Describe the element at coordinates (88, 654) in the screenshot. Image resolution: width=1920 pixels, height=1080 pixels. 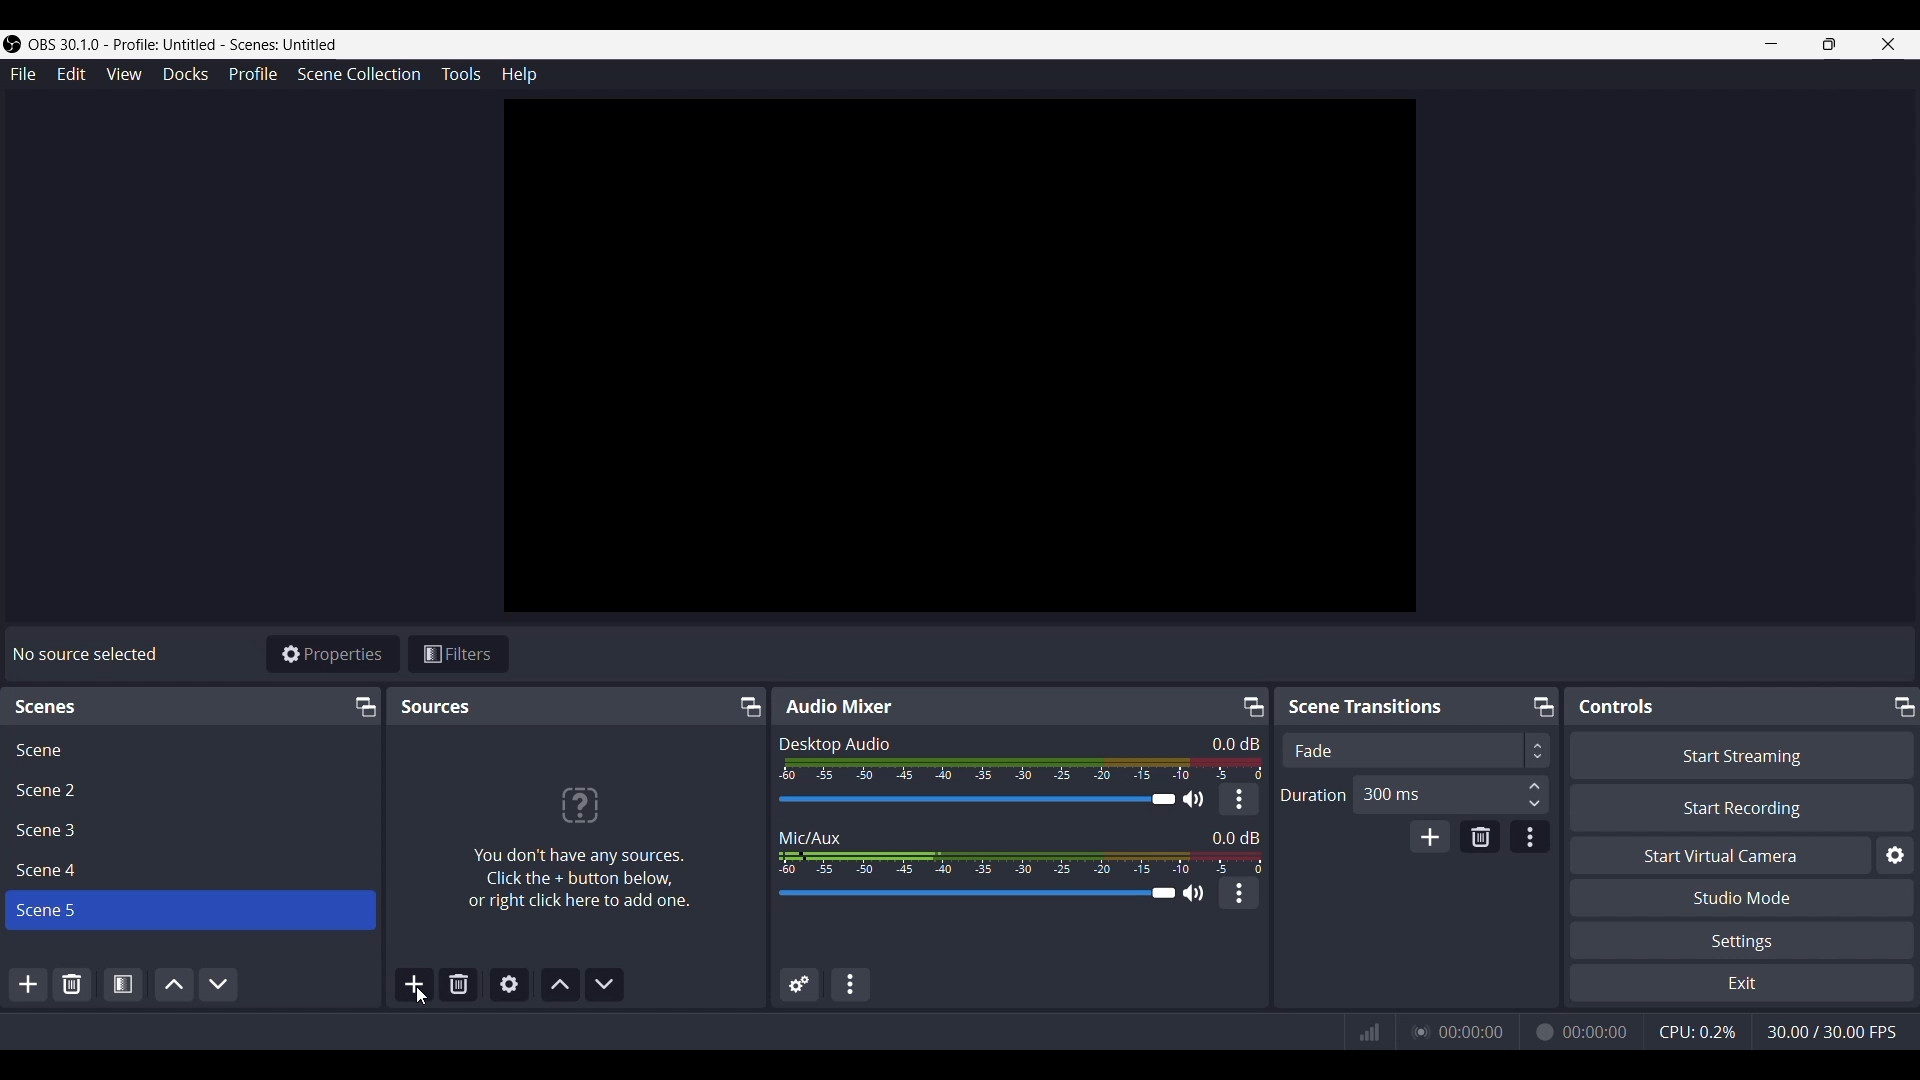
I see `Text` at that location.